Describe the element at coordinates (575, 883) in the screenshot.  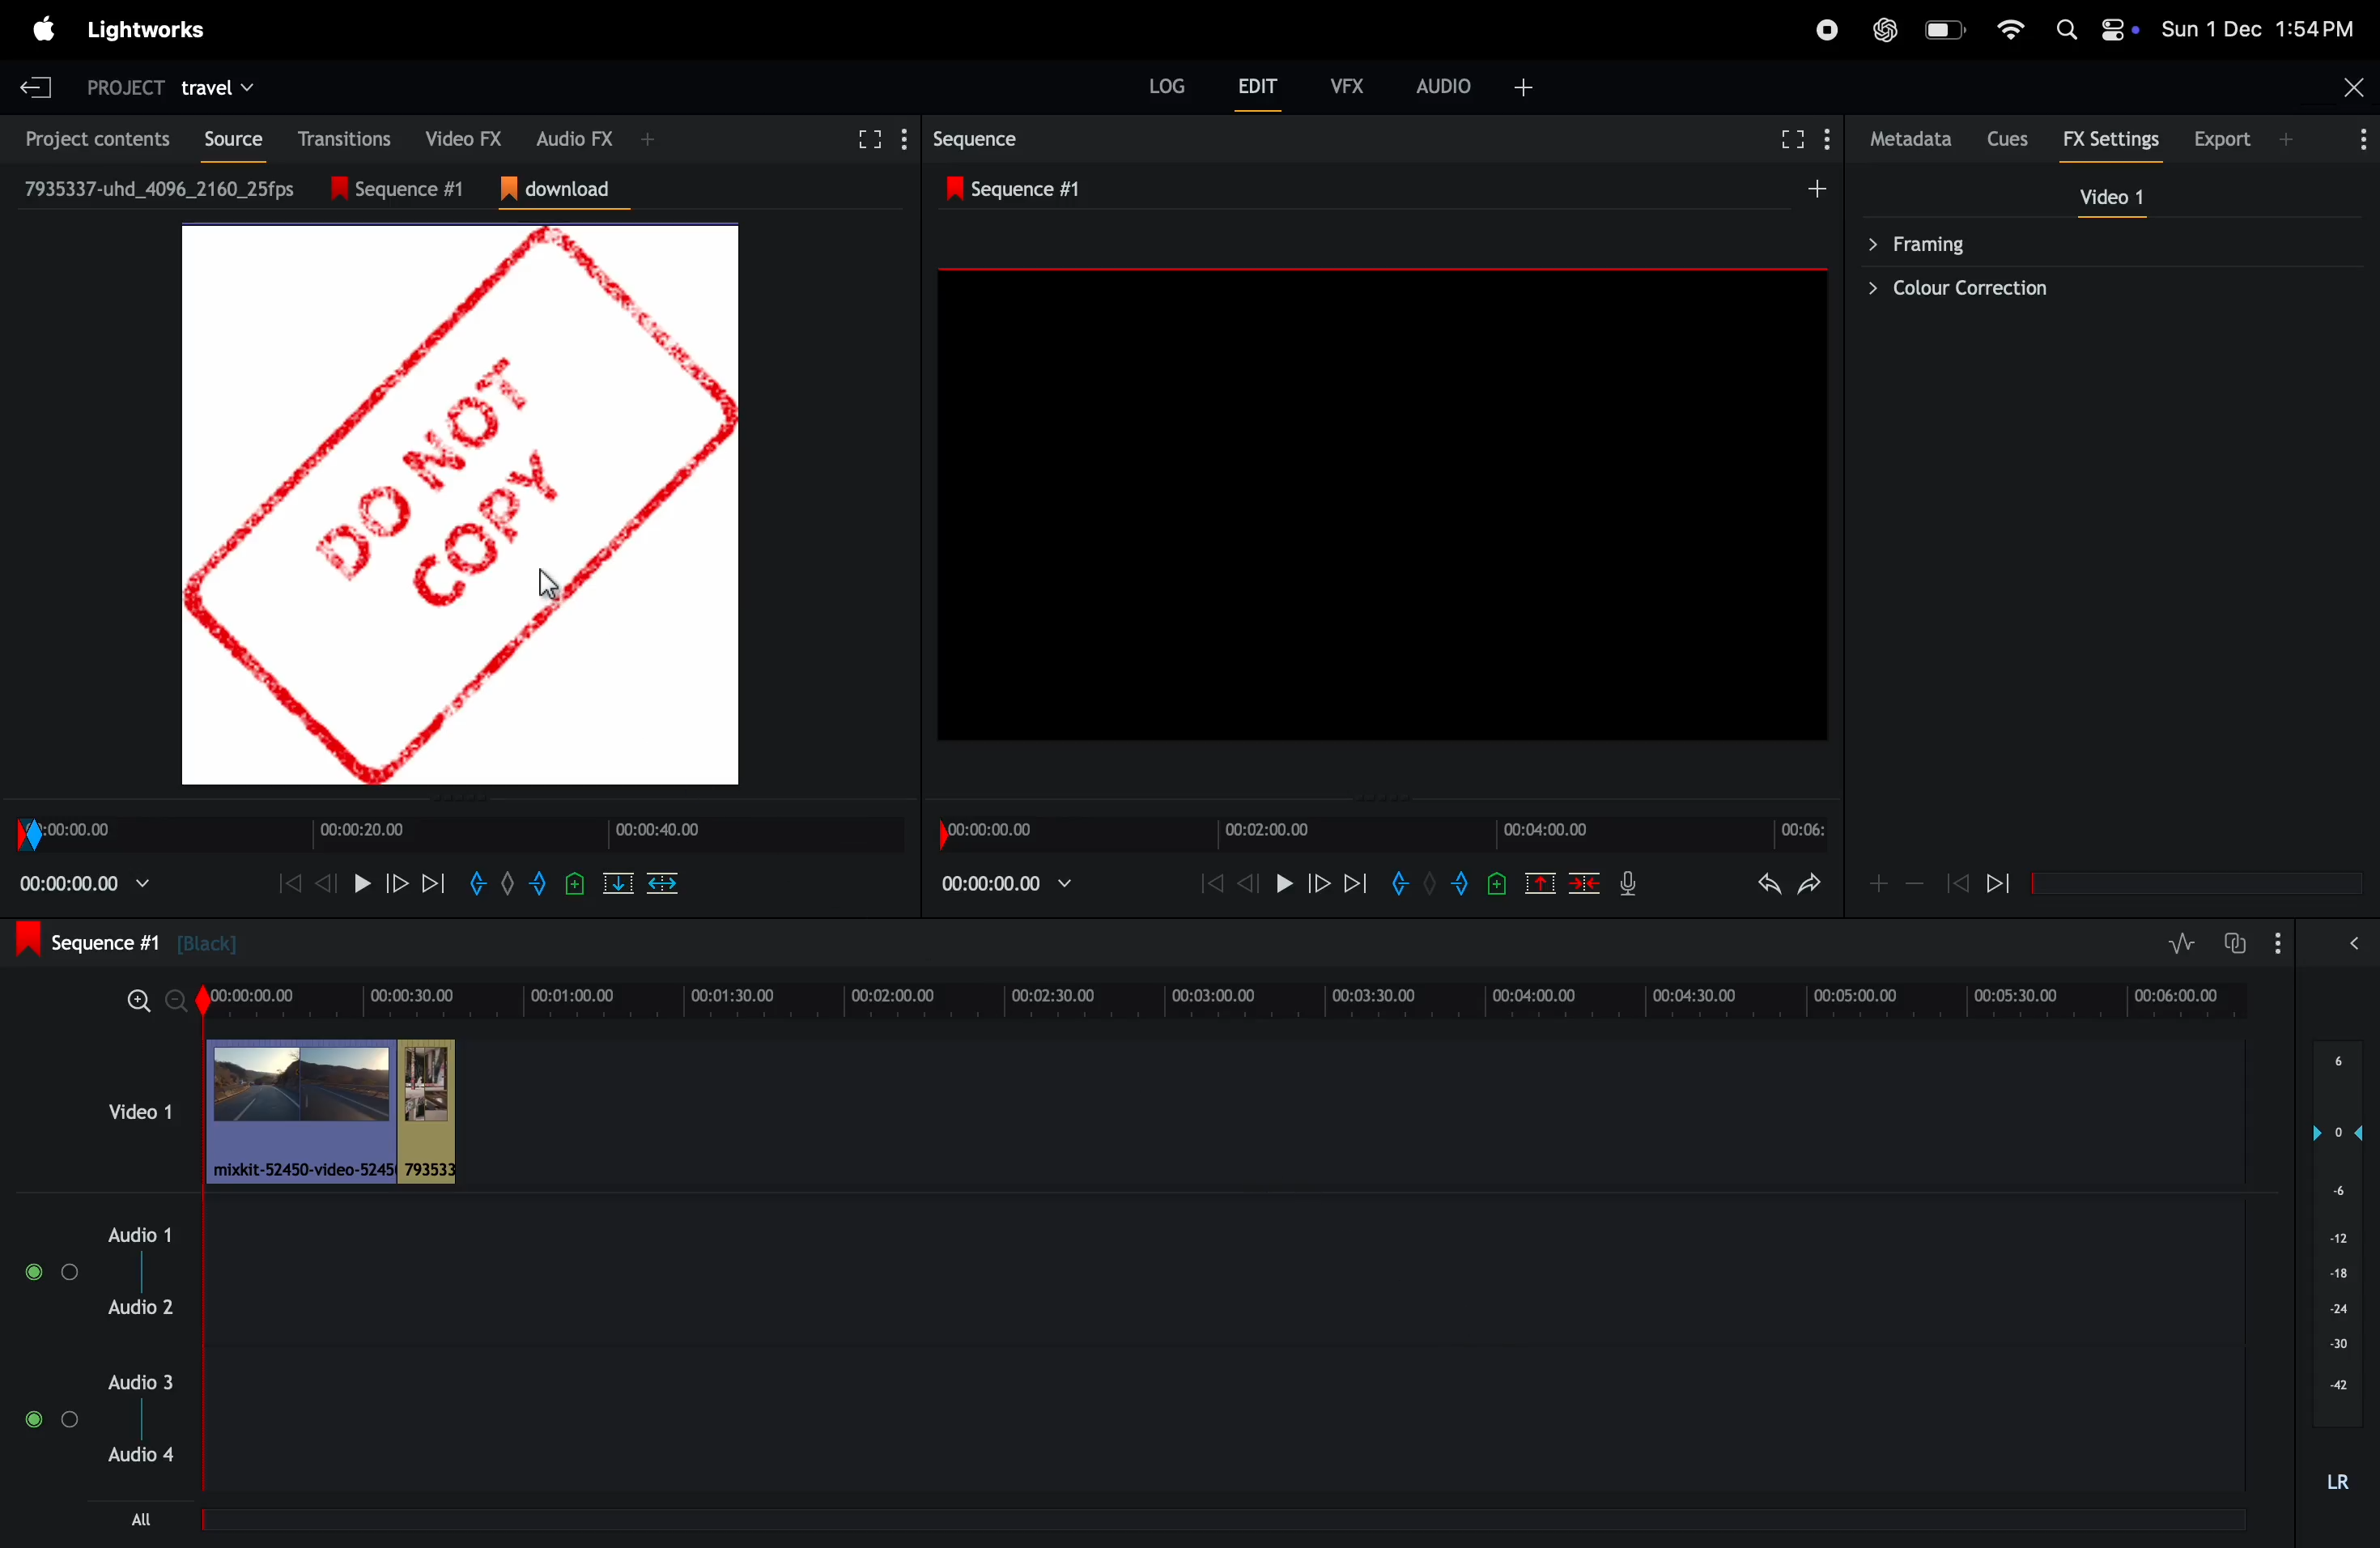
I see `add to current position` at that location.